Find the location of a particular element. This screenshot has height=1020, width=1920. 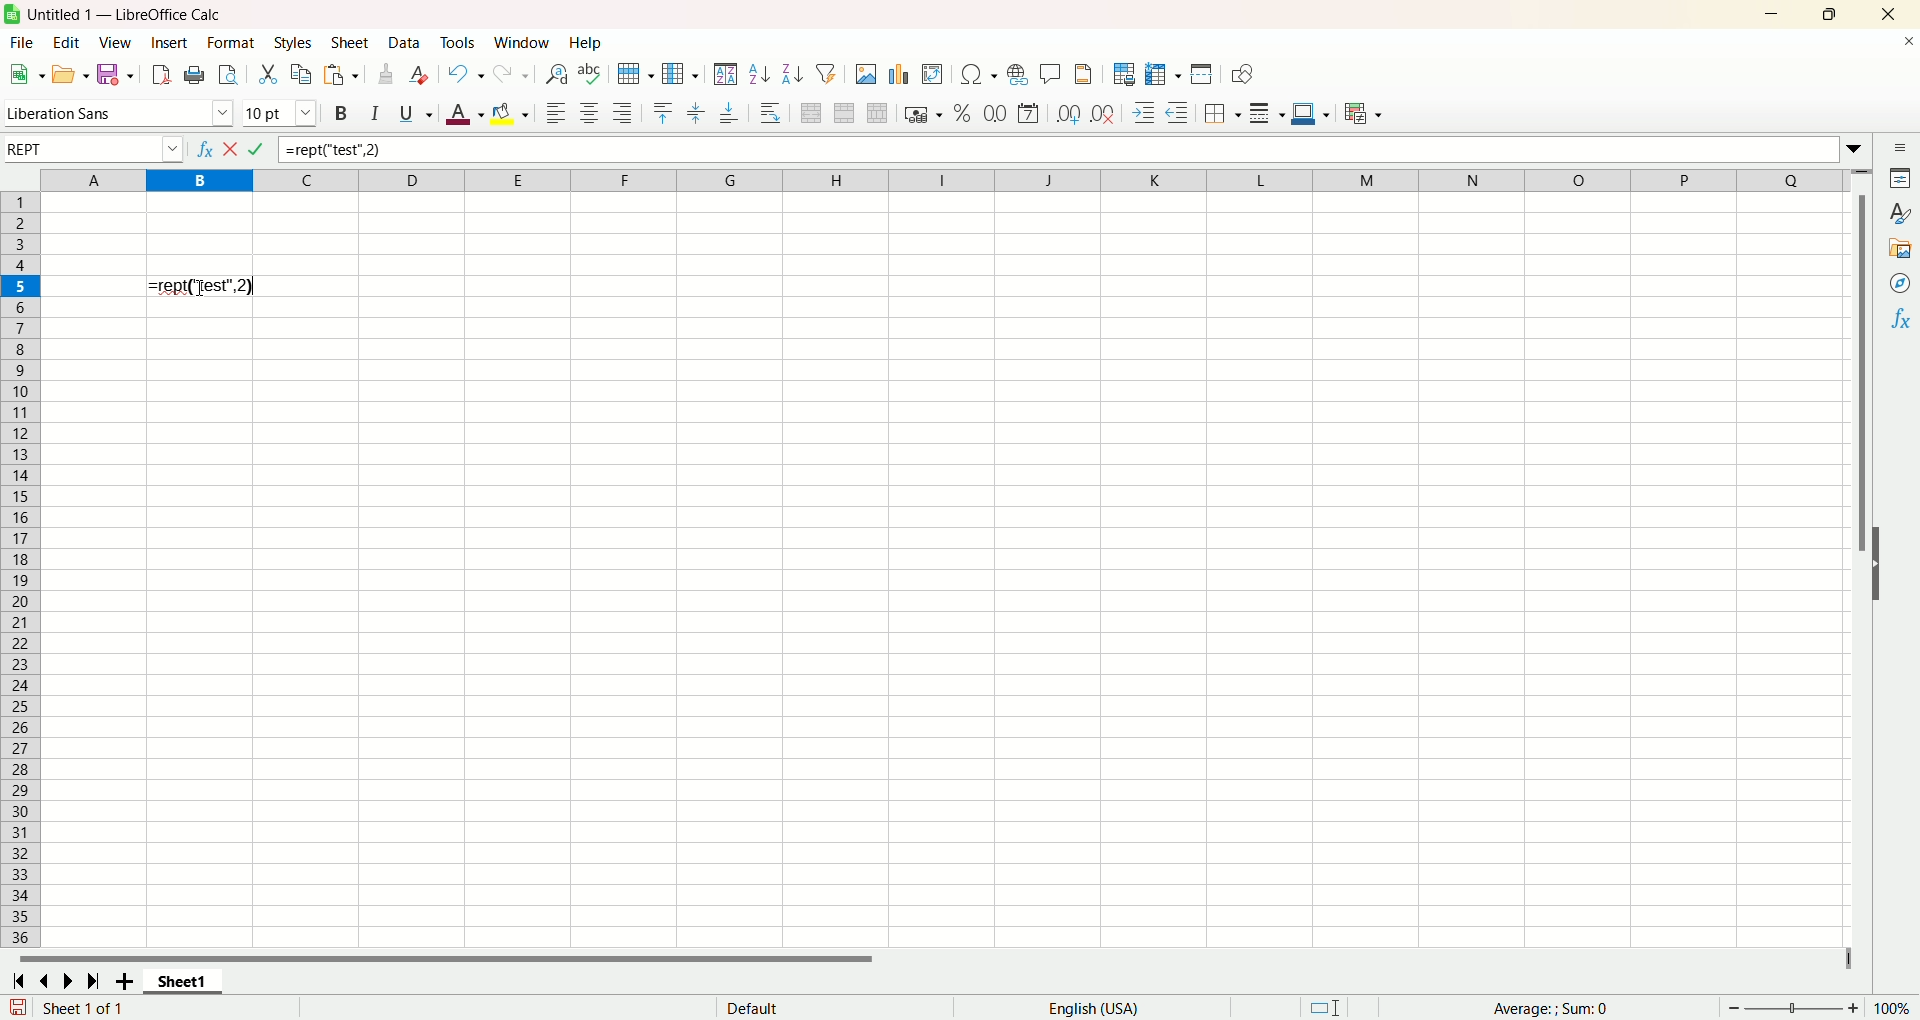

logo is located at coordinates (12, 14).